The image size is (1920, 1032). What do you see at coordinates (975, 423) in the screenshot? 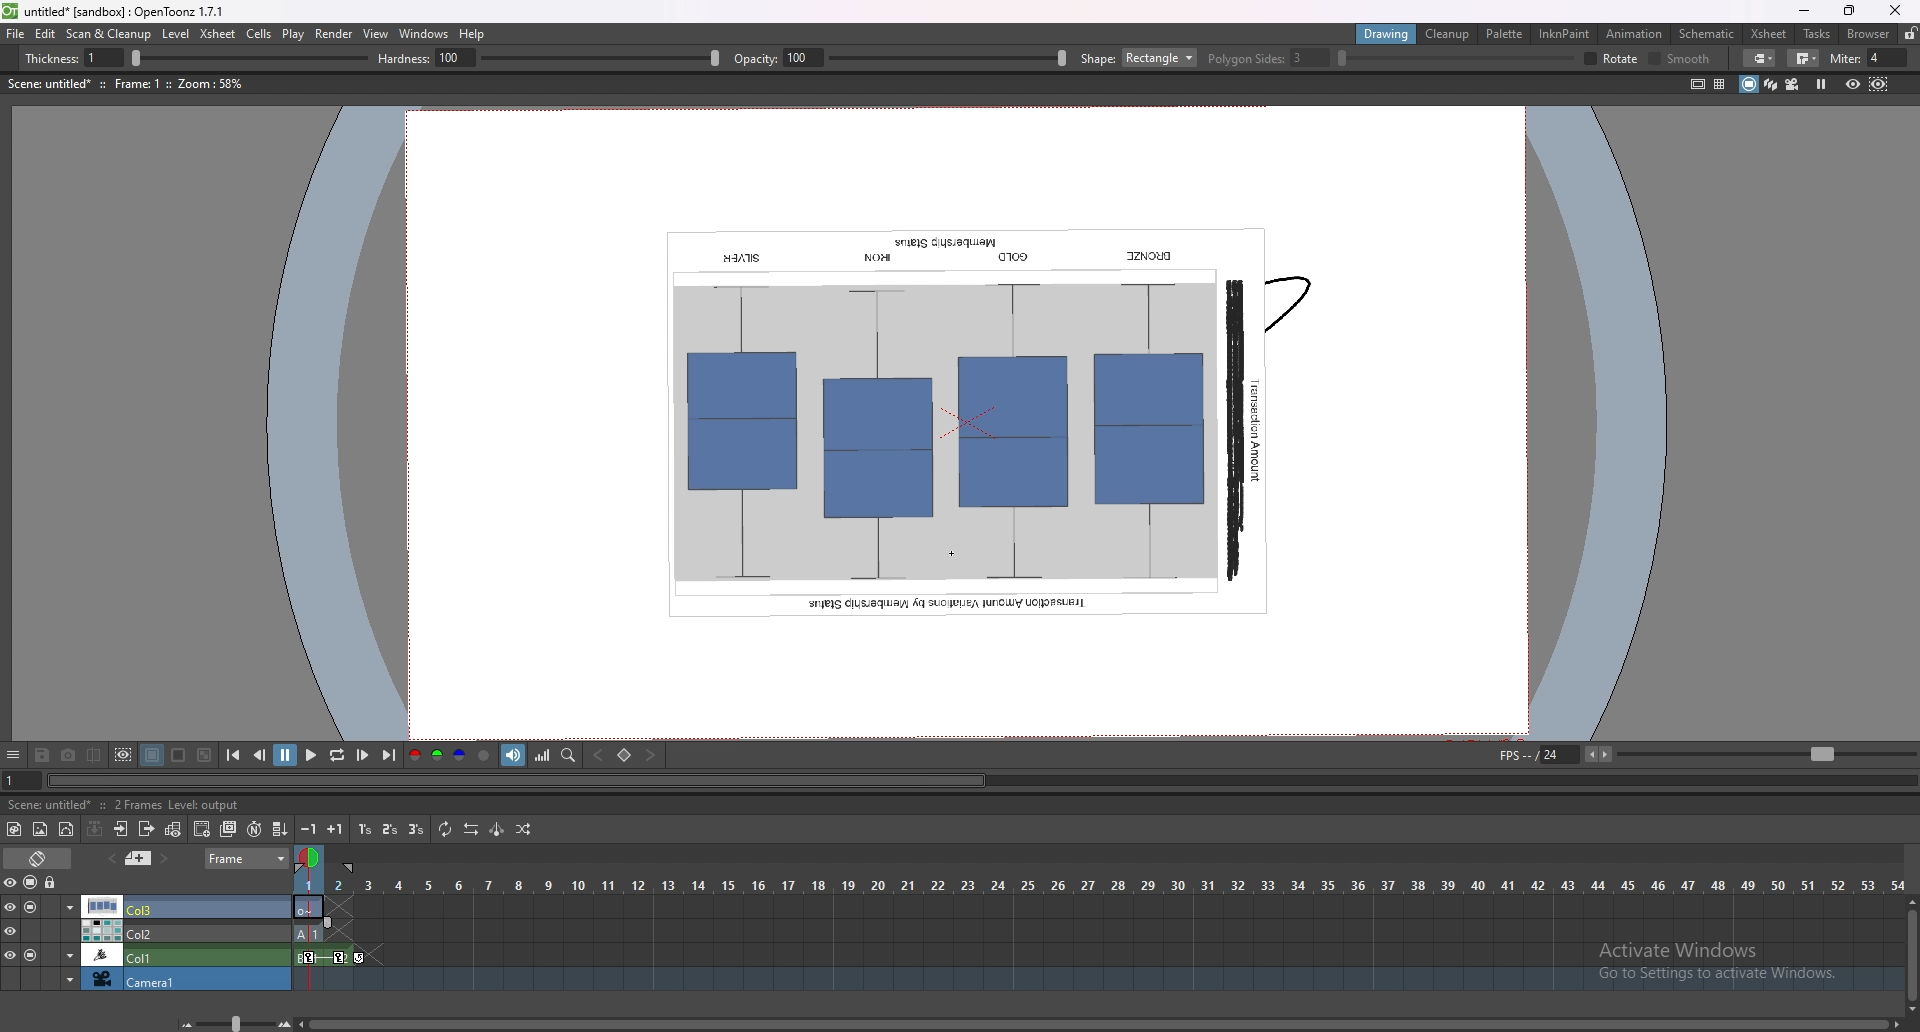
I see `image` at bounding box center [975, 423].